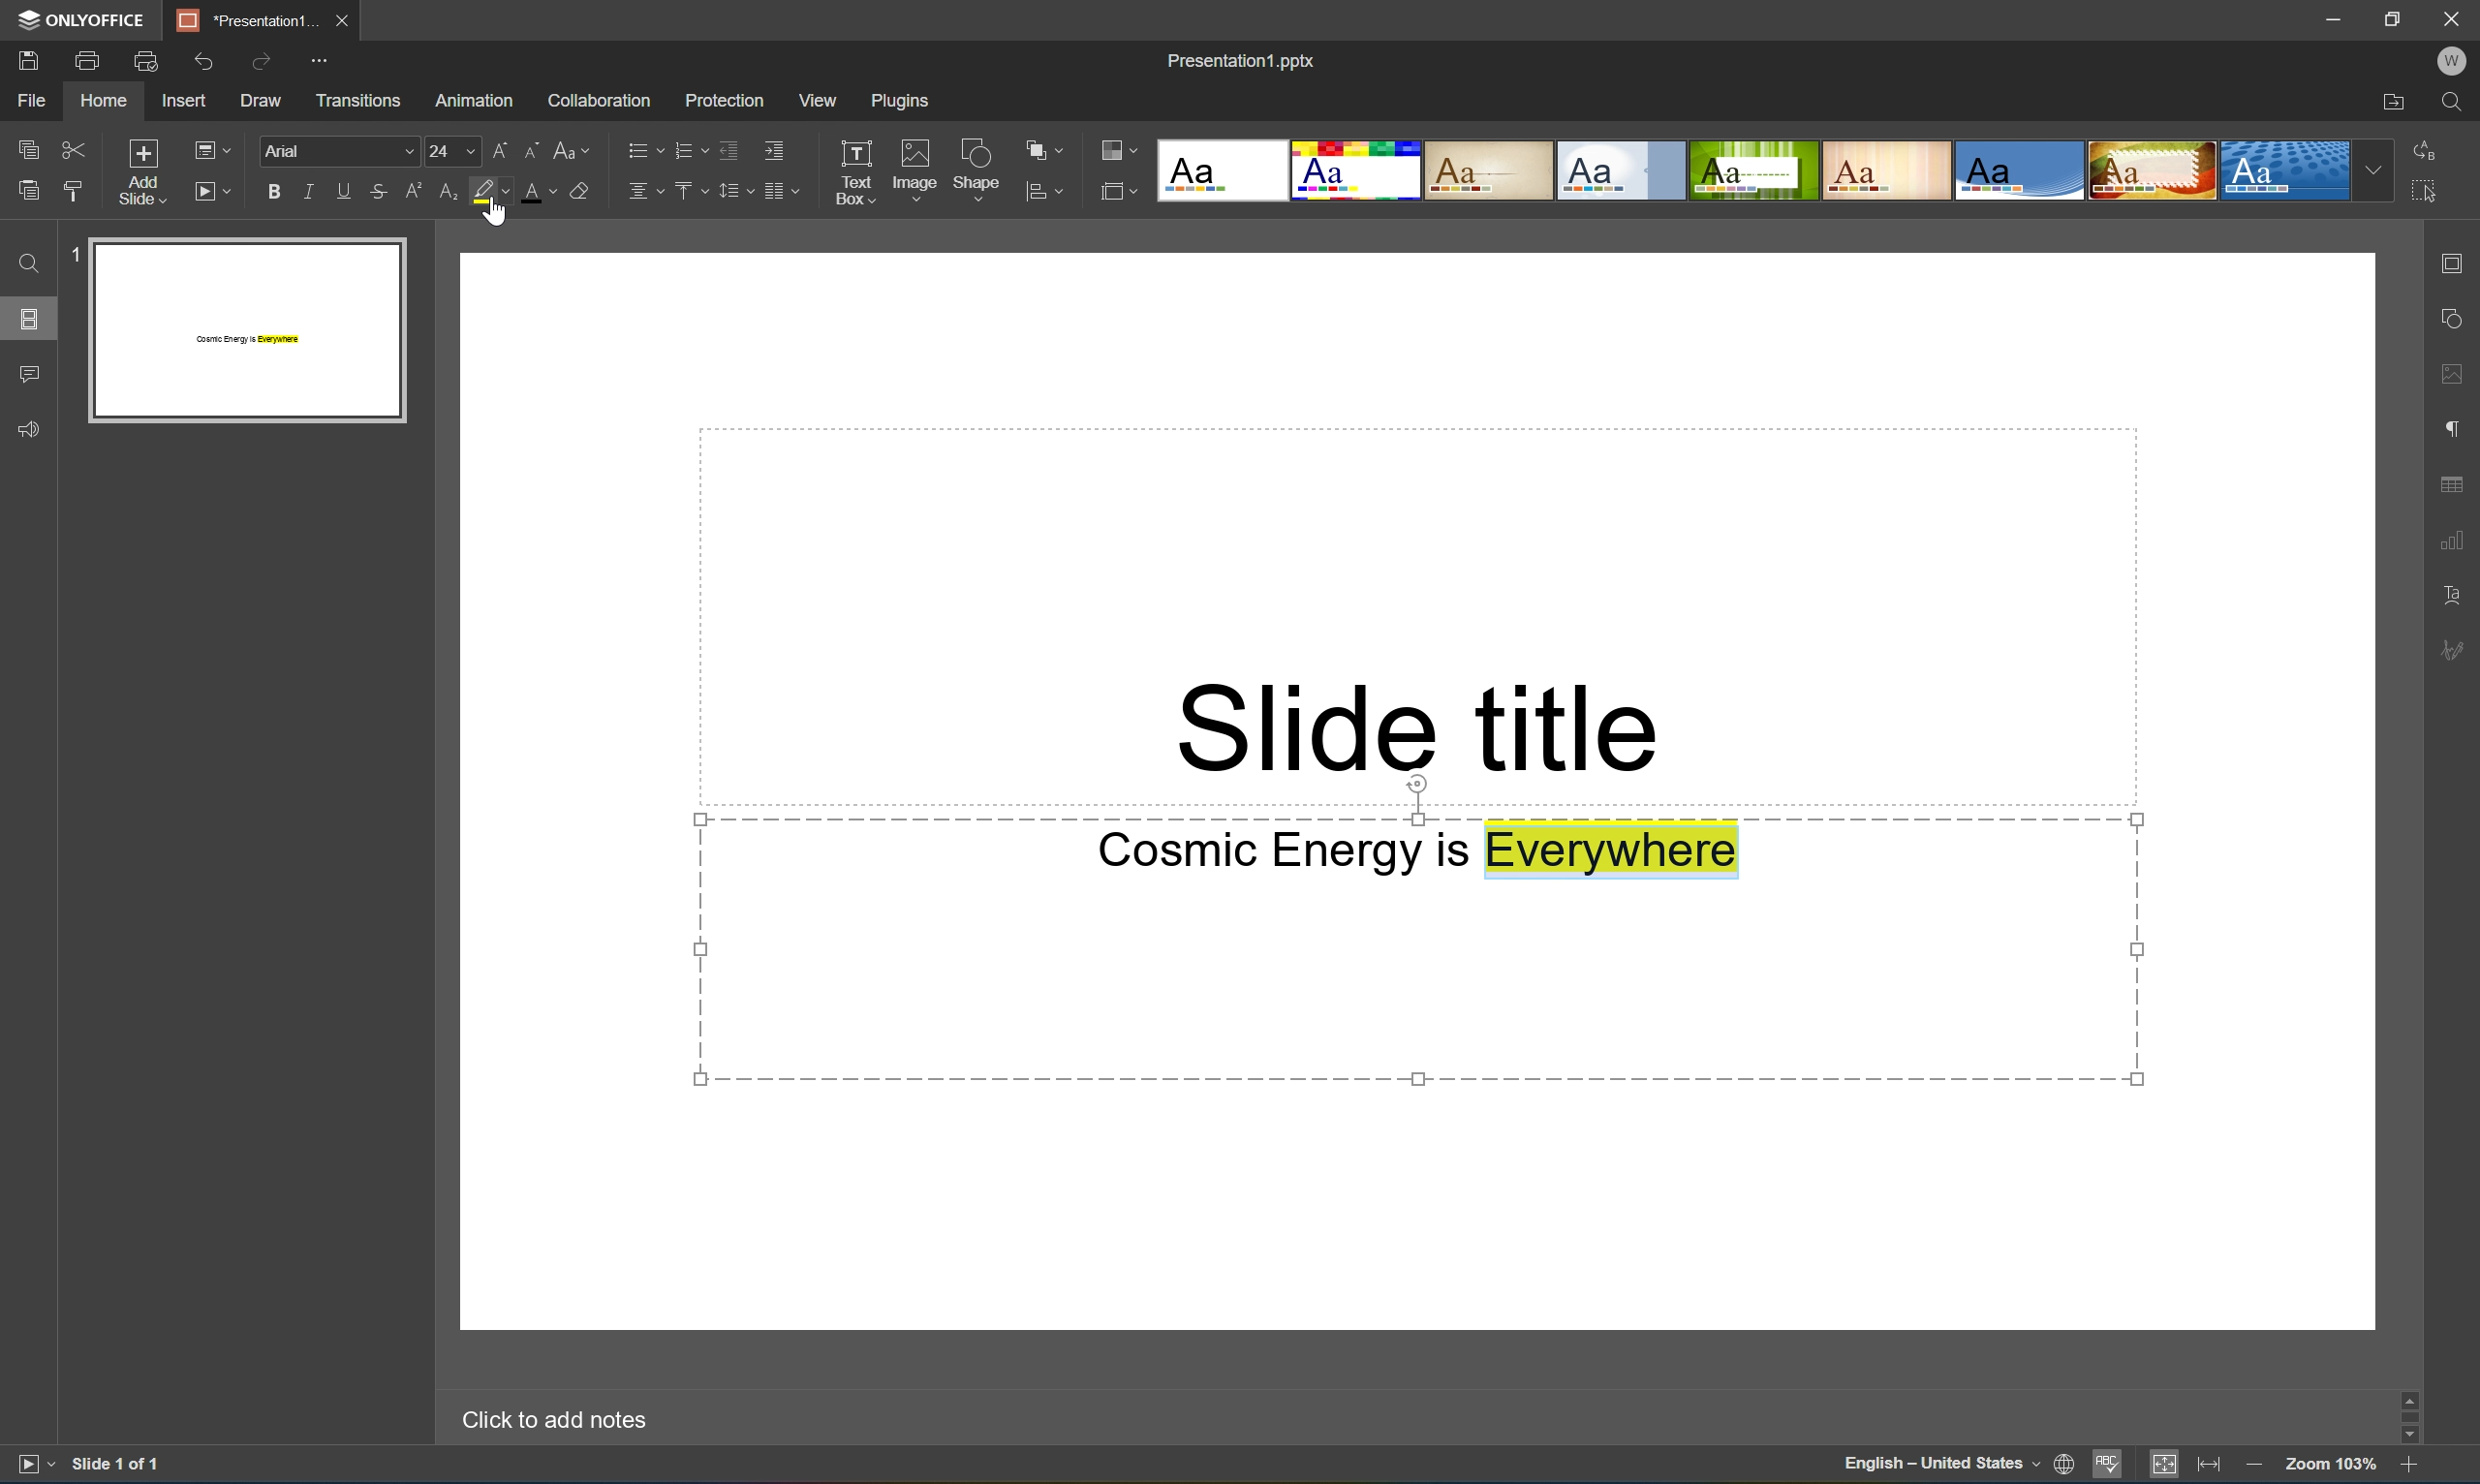 Image resolution: width=2480 pixels, height=1484 pixels. What do you see at coordinates (2426, 188) in the screenshot?
I see `Select all` at bounding box center [2426, 188].